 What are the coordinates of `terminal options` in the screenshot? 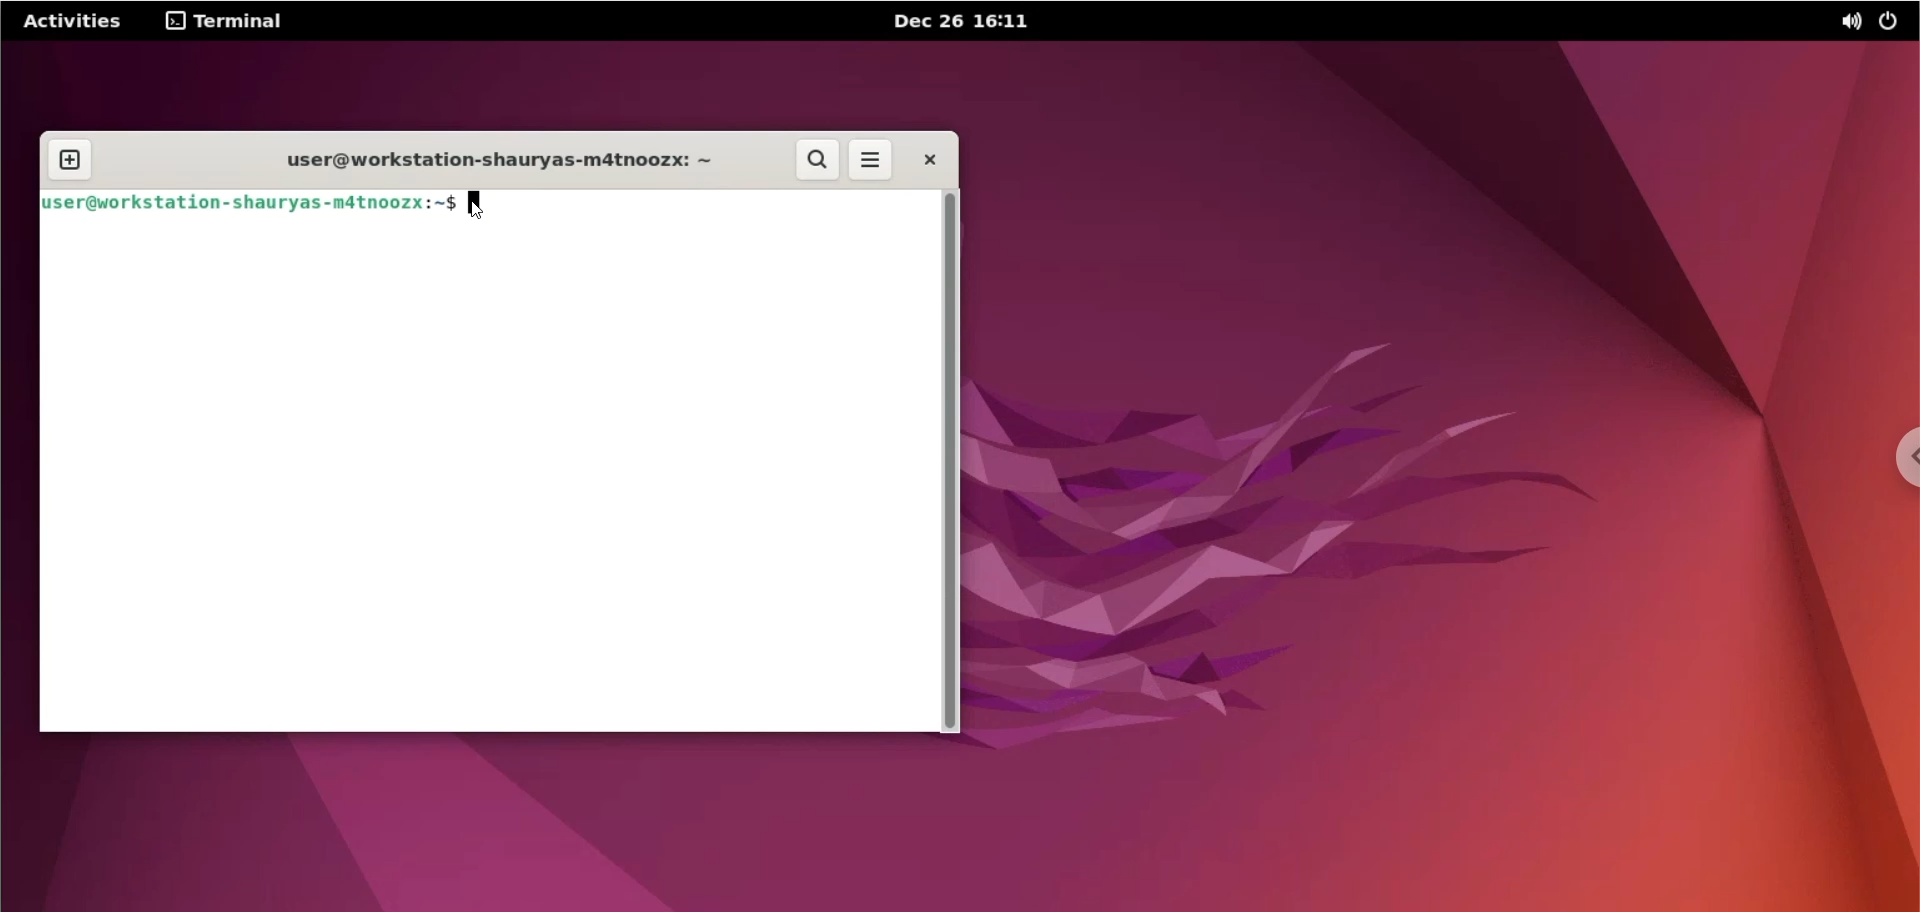 It's located at (232, 23).